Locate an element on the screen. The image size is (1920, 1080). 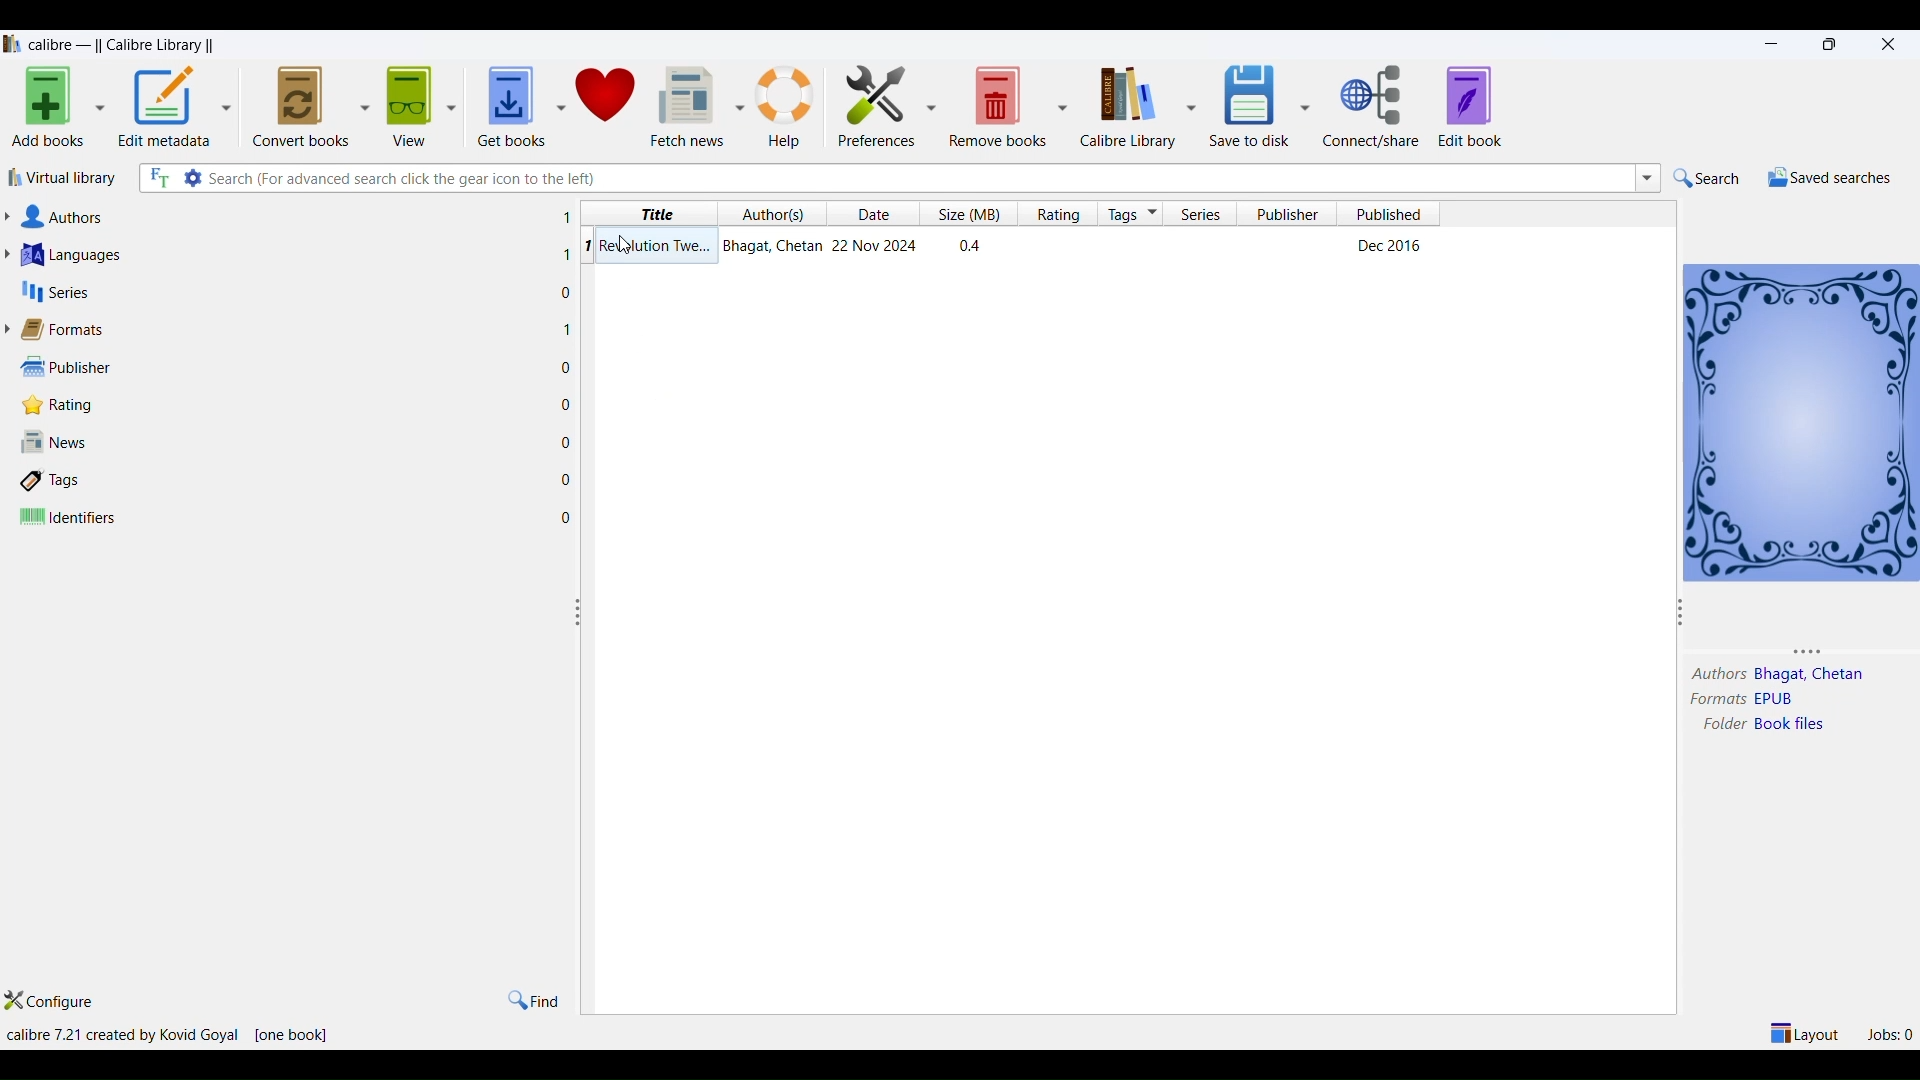
minimize is located at coordinates (1768, 42).